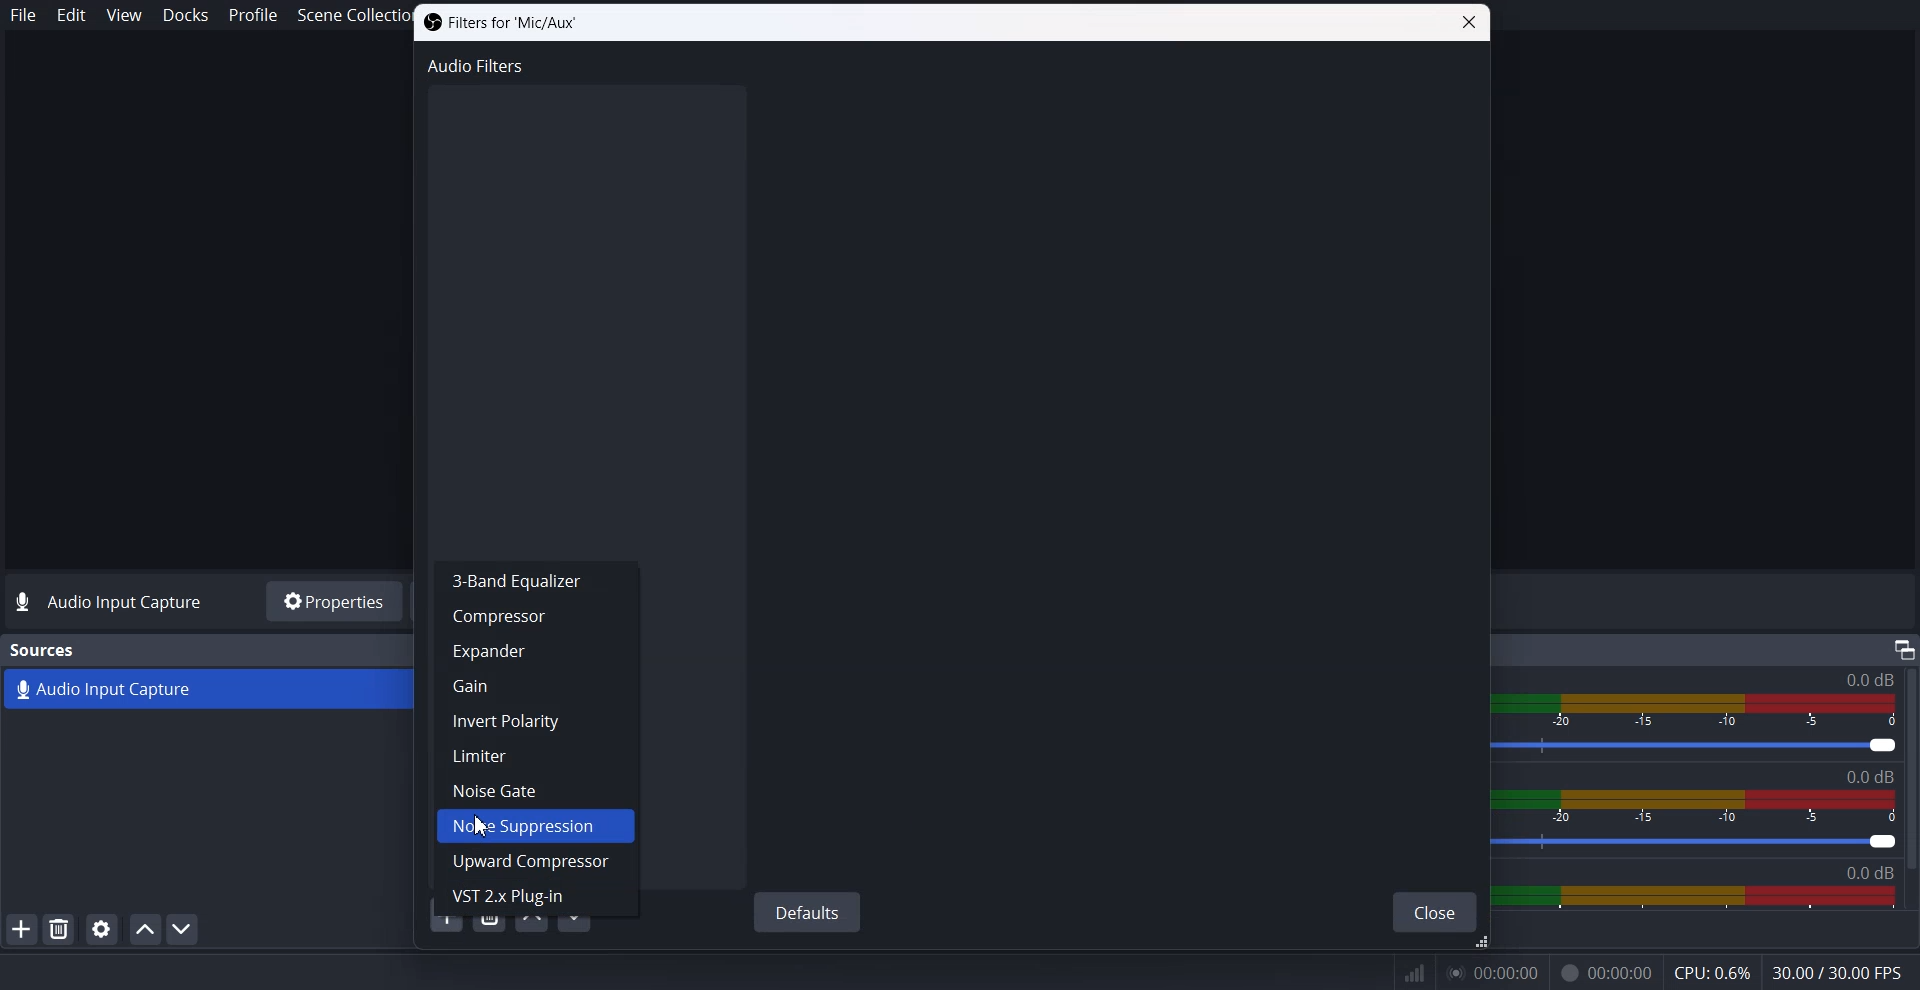 The width and height of the screenshot is (1920, 990). I want to click on Edit, so click(72, 15).